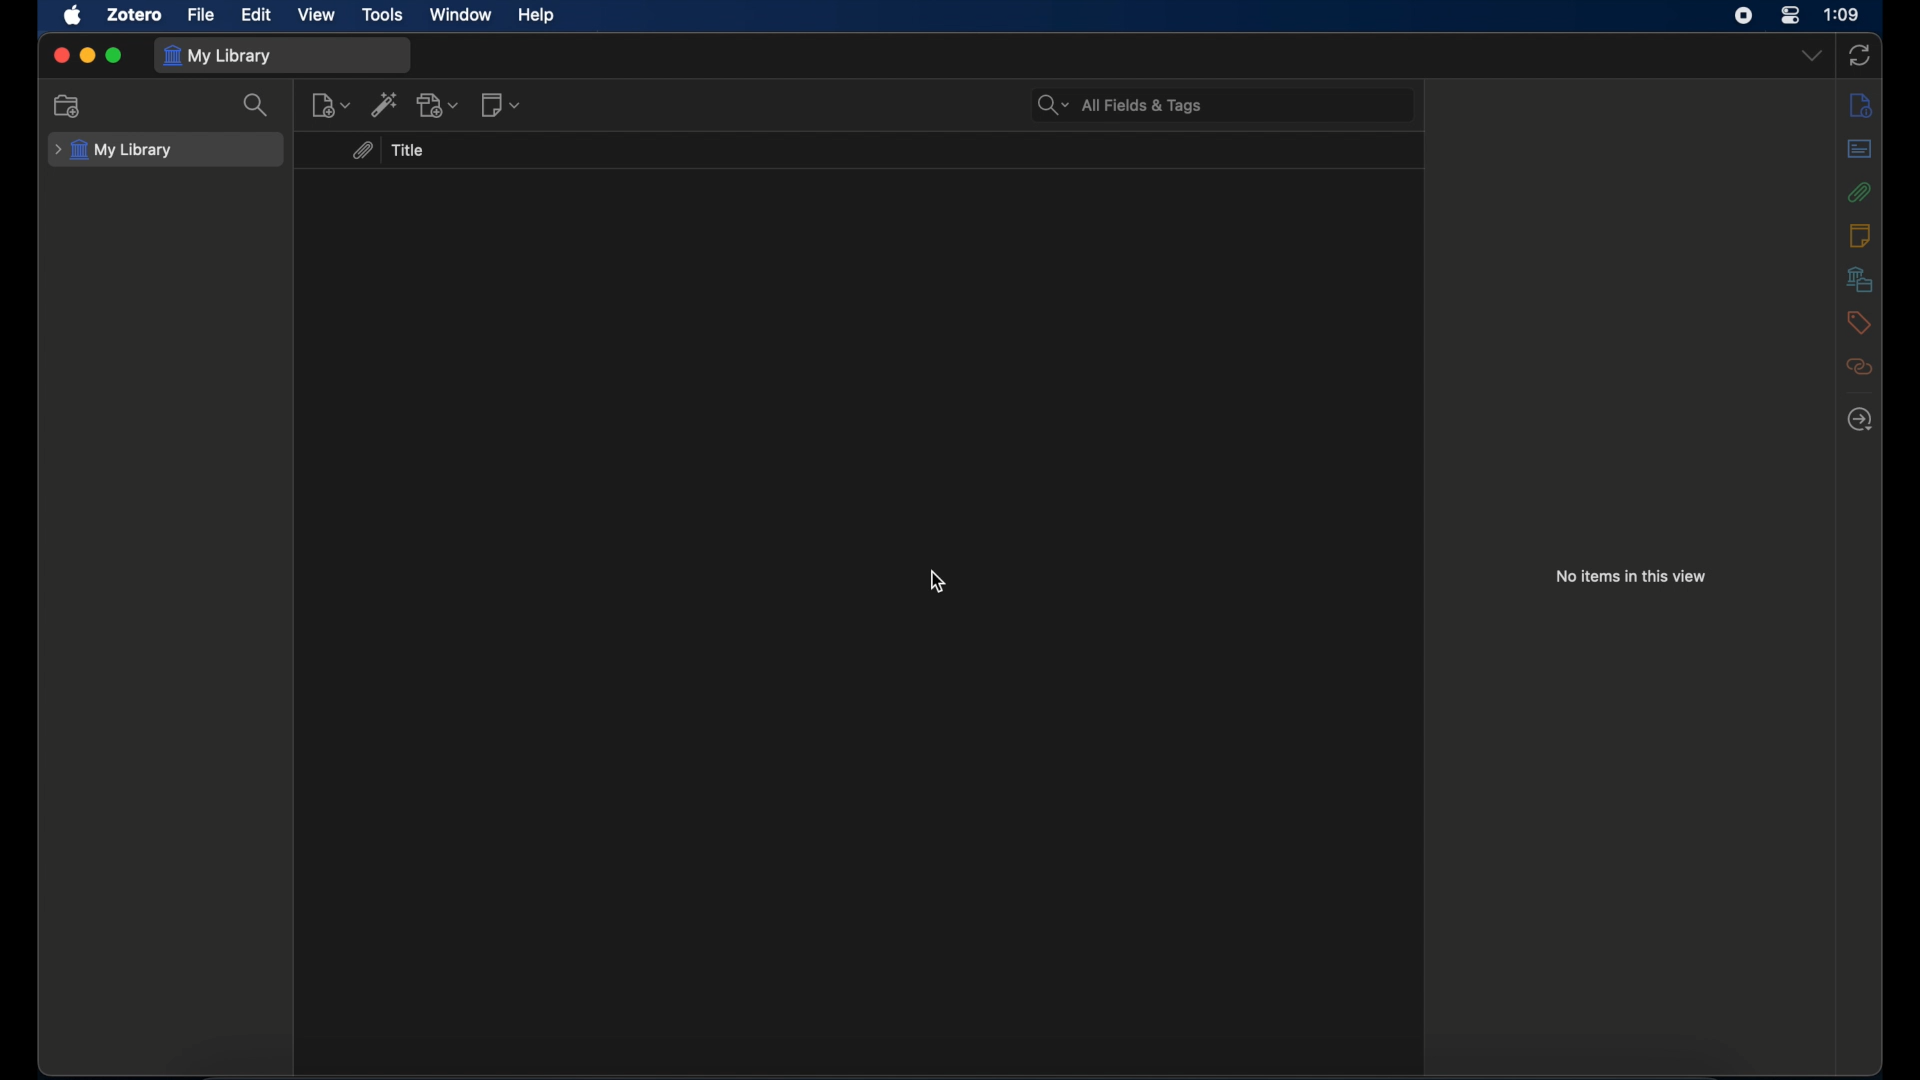 The height and width of the screenshot is (1080, 1920). What do you see at coordinates (134, 16) in the screenshot?
I see `zotero` at bounding box center [134, 16].